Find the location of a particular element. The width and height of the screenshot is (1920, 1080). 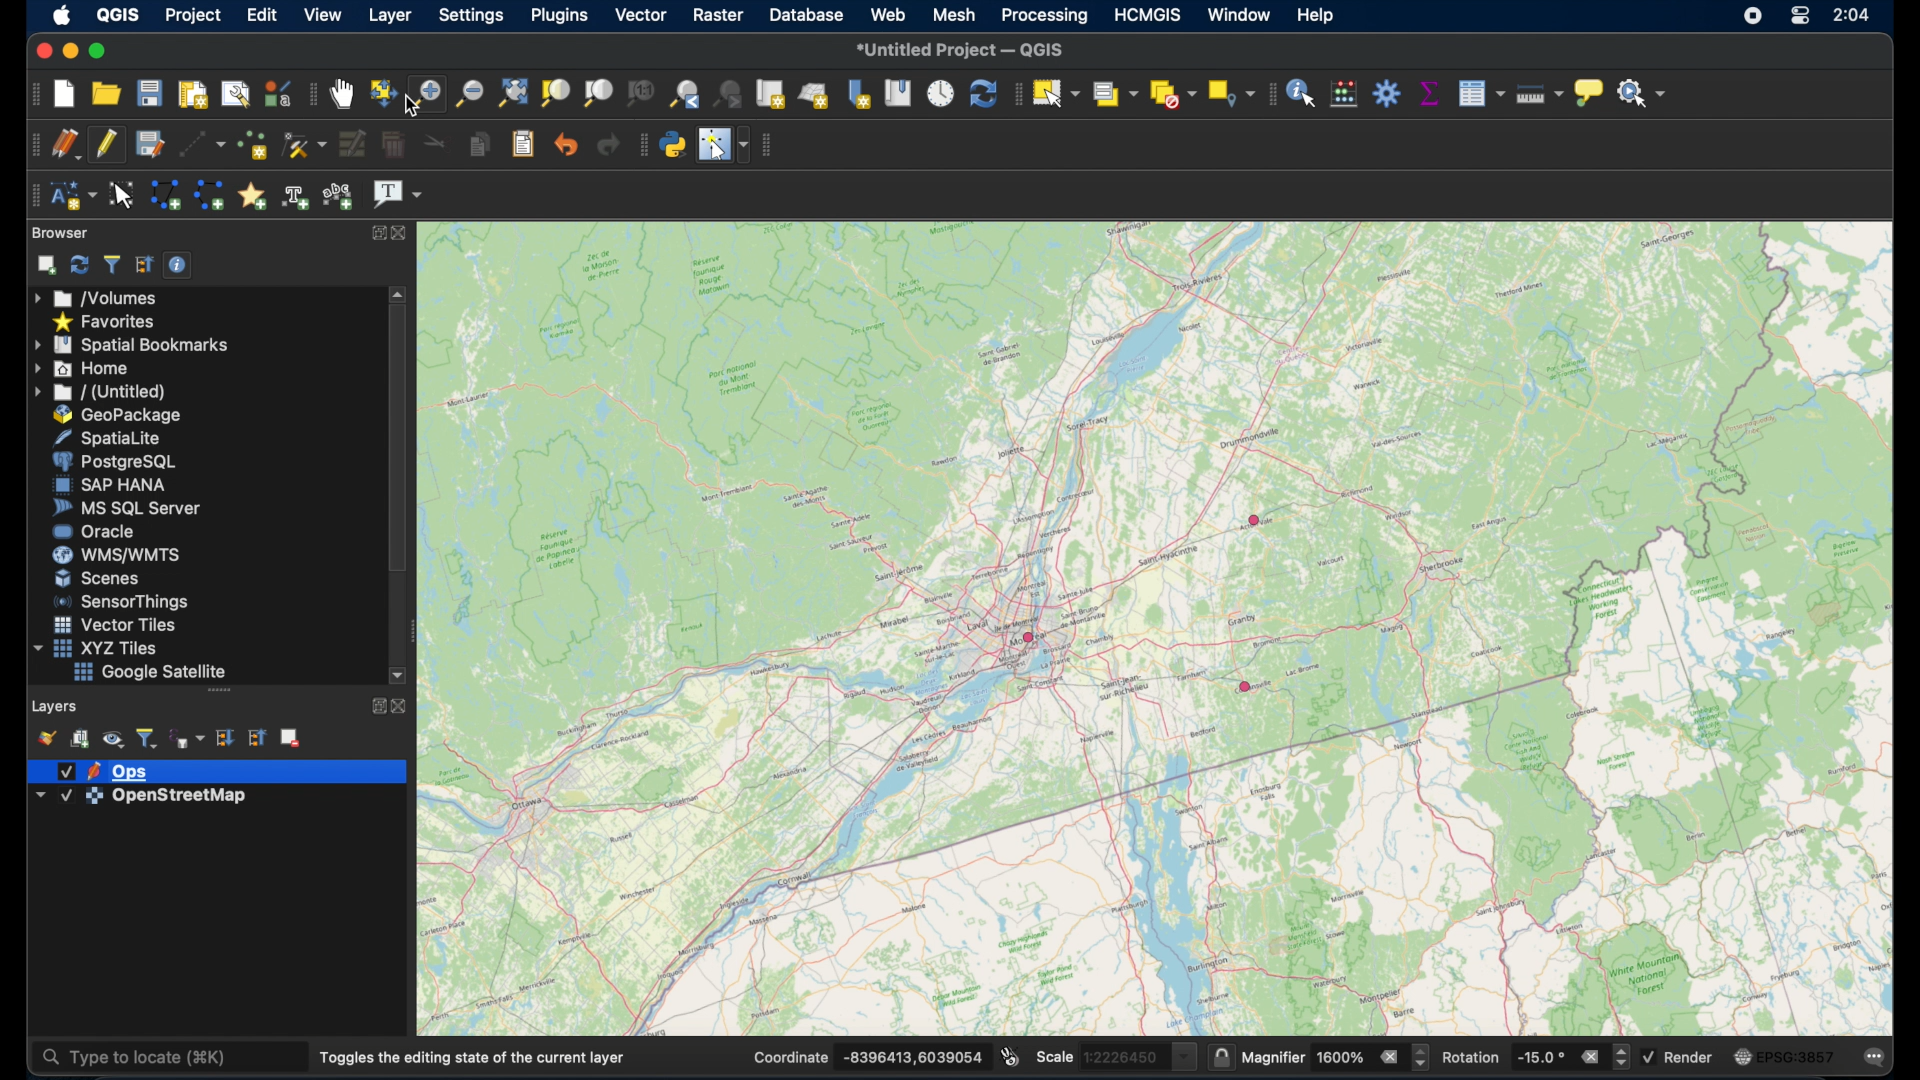

deselect features from all layers is located at coordinates (1174, 93).